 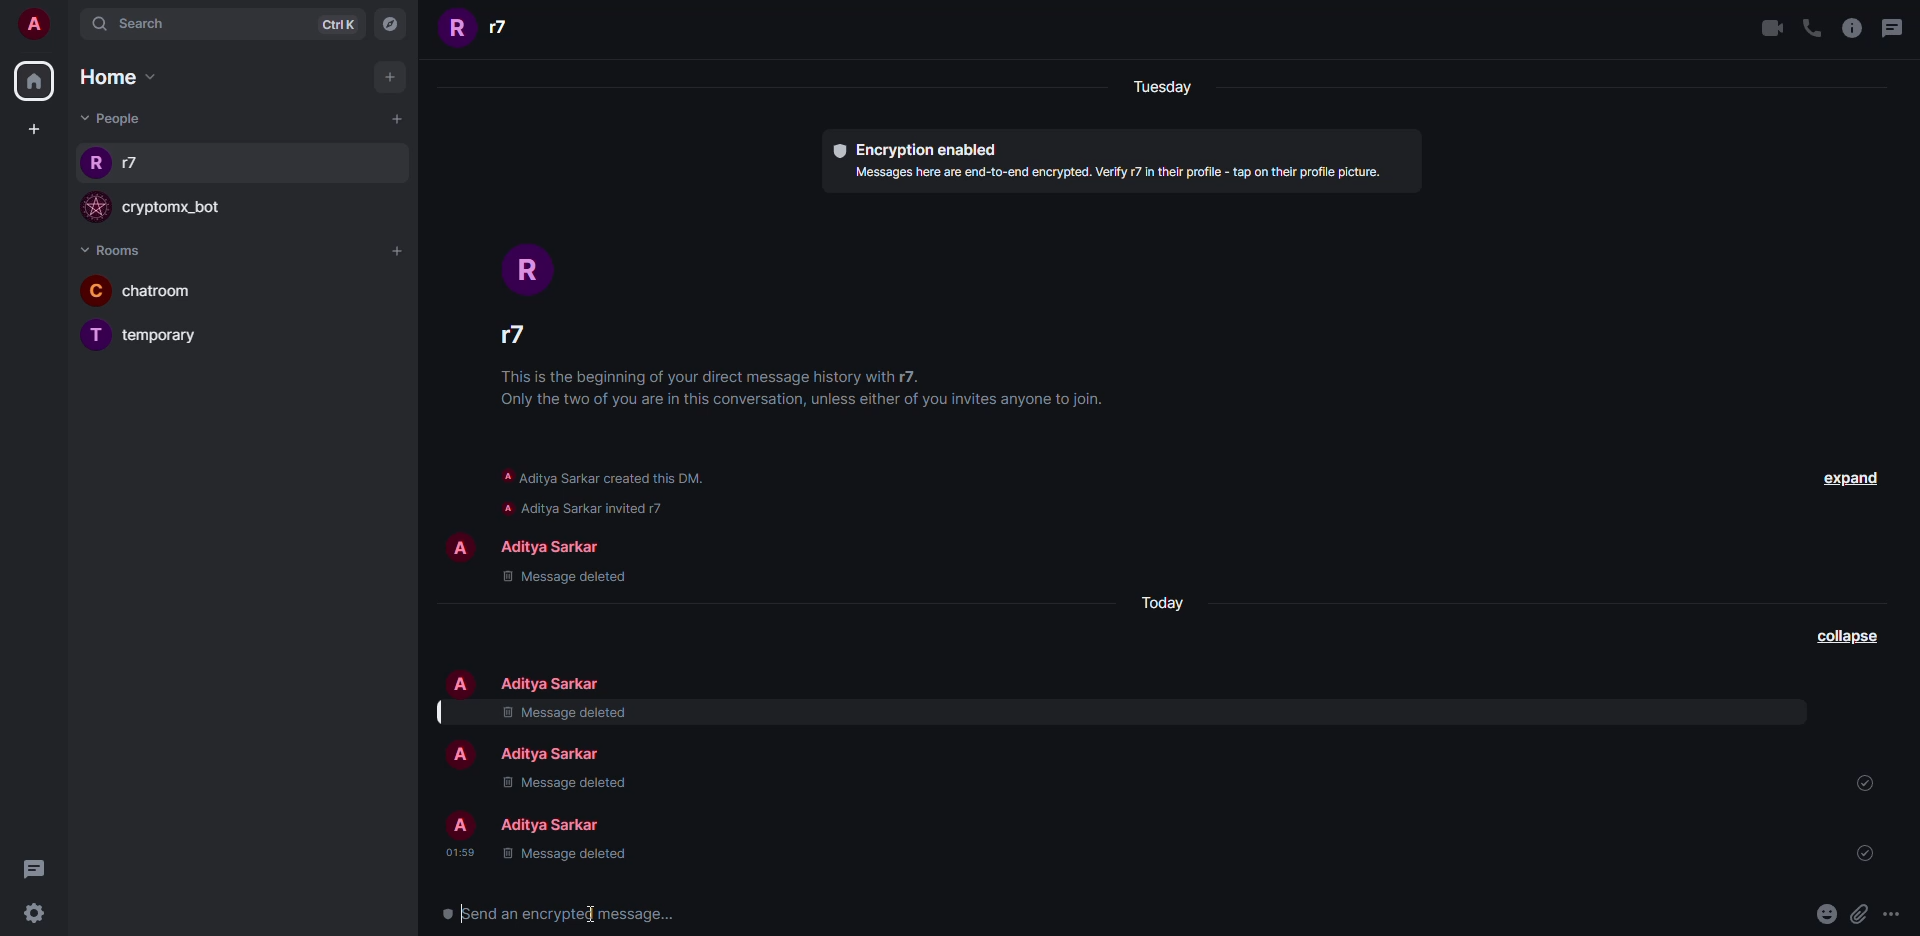 I want to click on day, so click(x=1166, y=598).